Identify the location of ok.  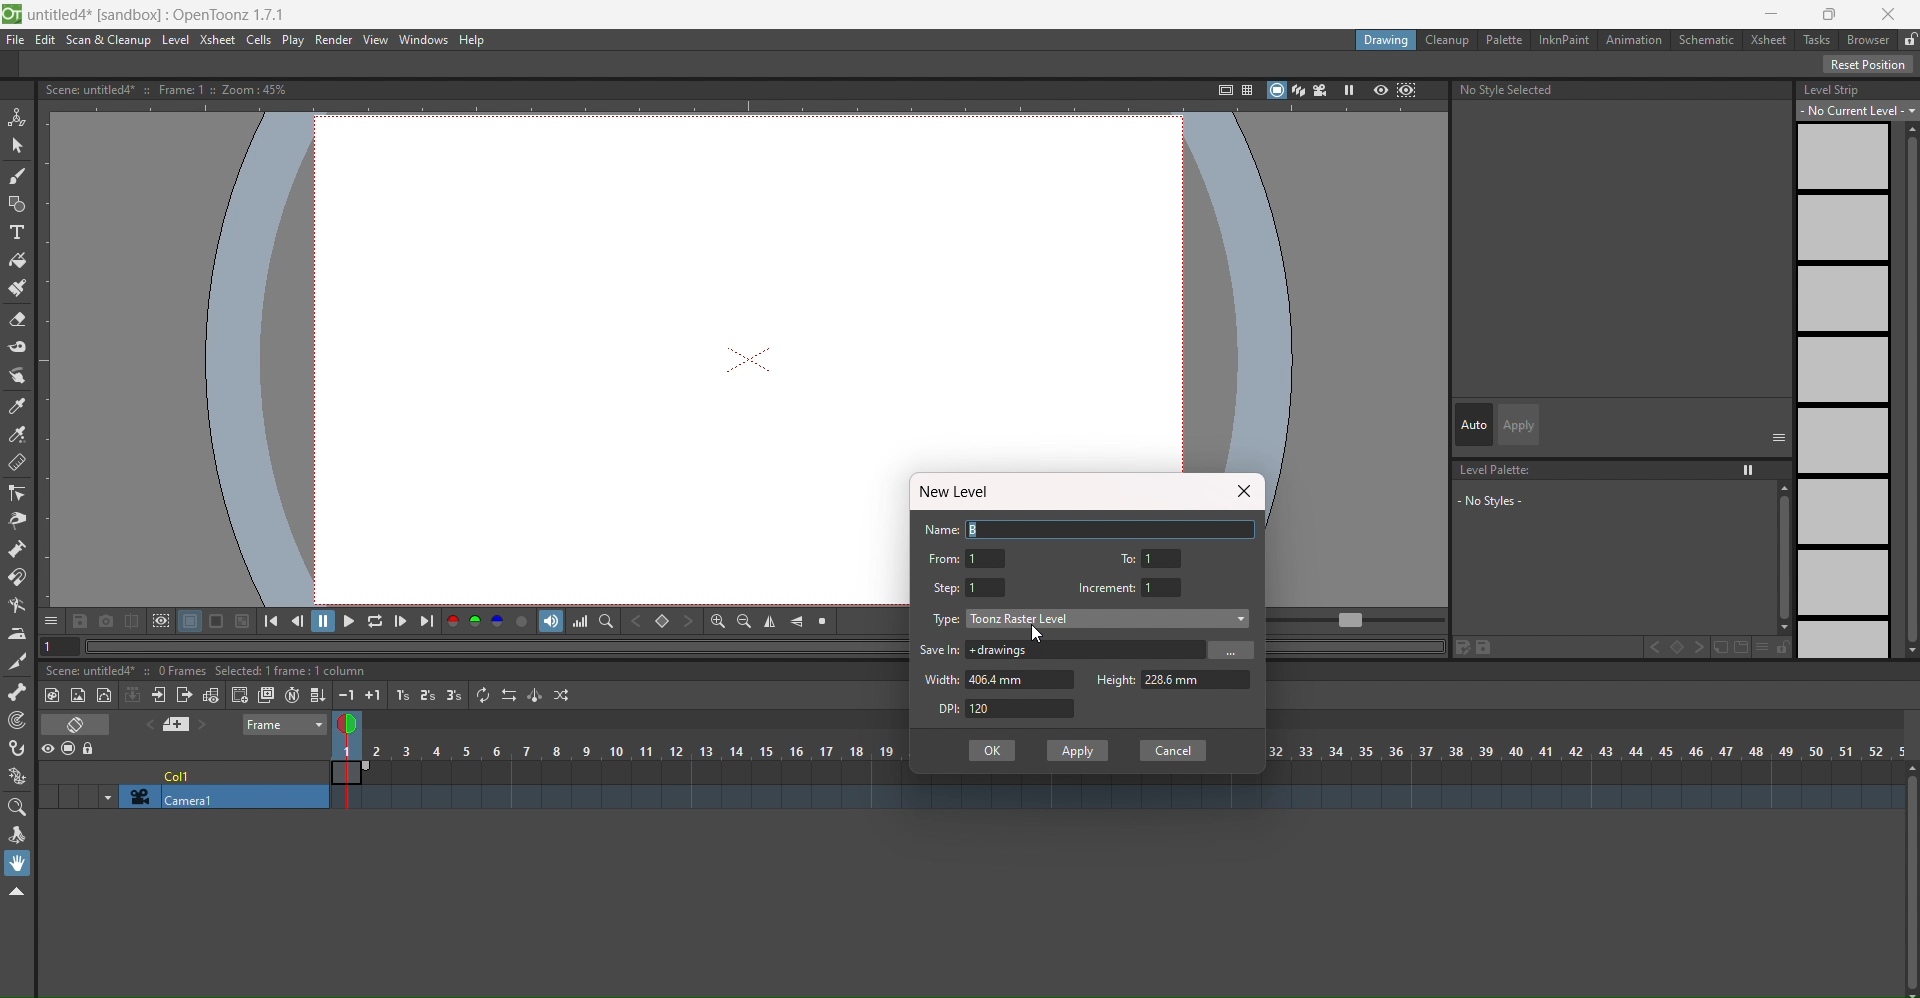
(992, 750).